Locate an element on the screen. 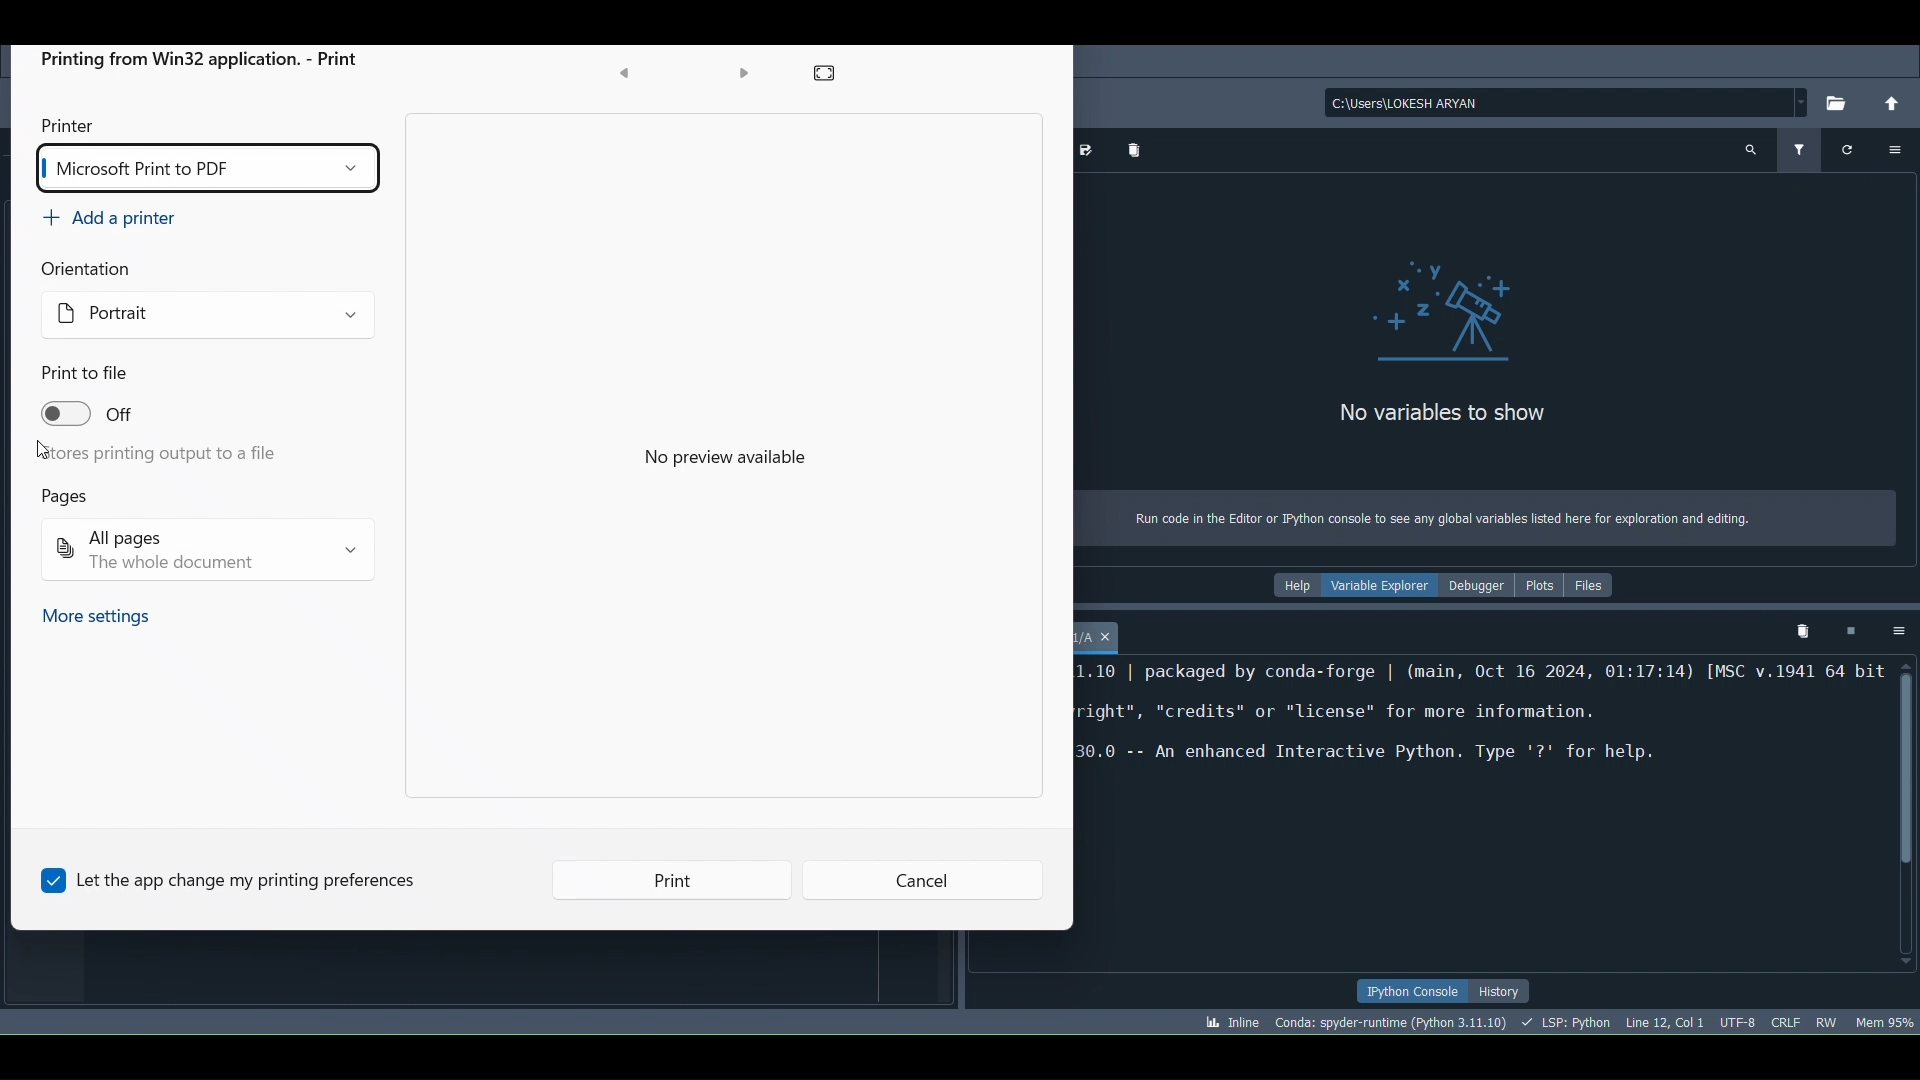  Printer is located at coordinates (72, 120).